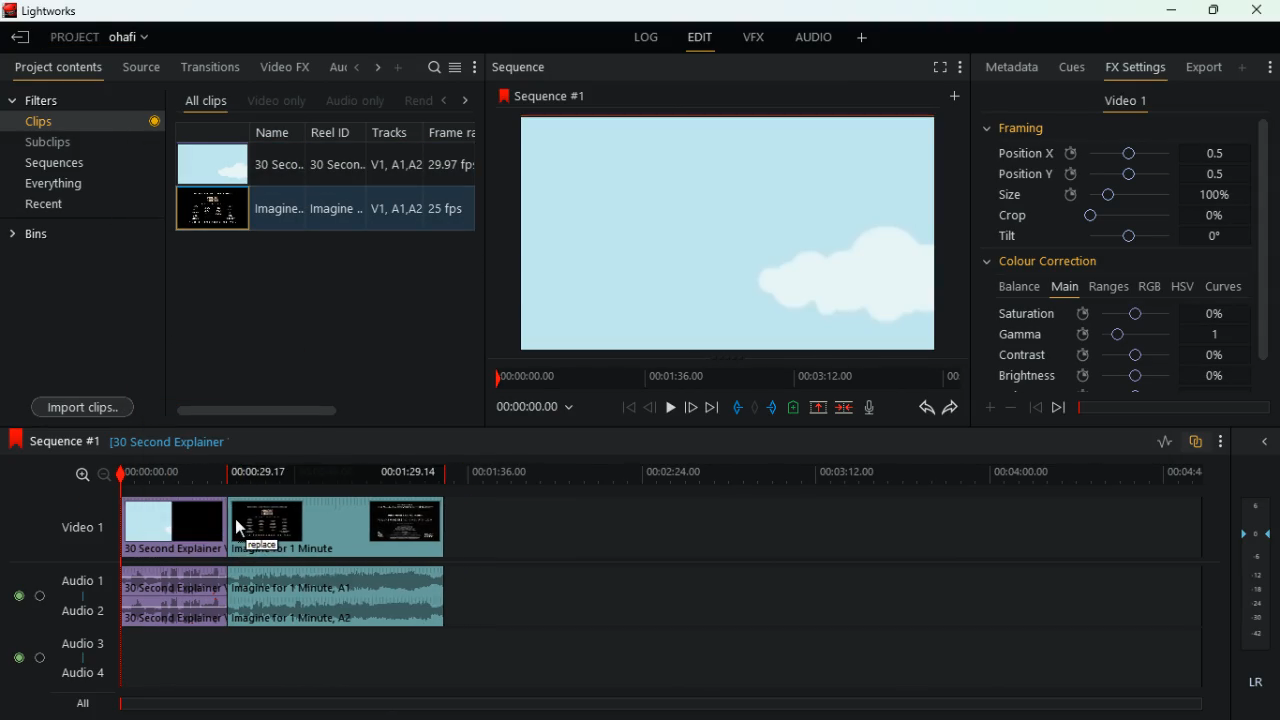  Describe the element at coordinates (732, 232) in the screenshot. I see `screen` at that location.